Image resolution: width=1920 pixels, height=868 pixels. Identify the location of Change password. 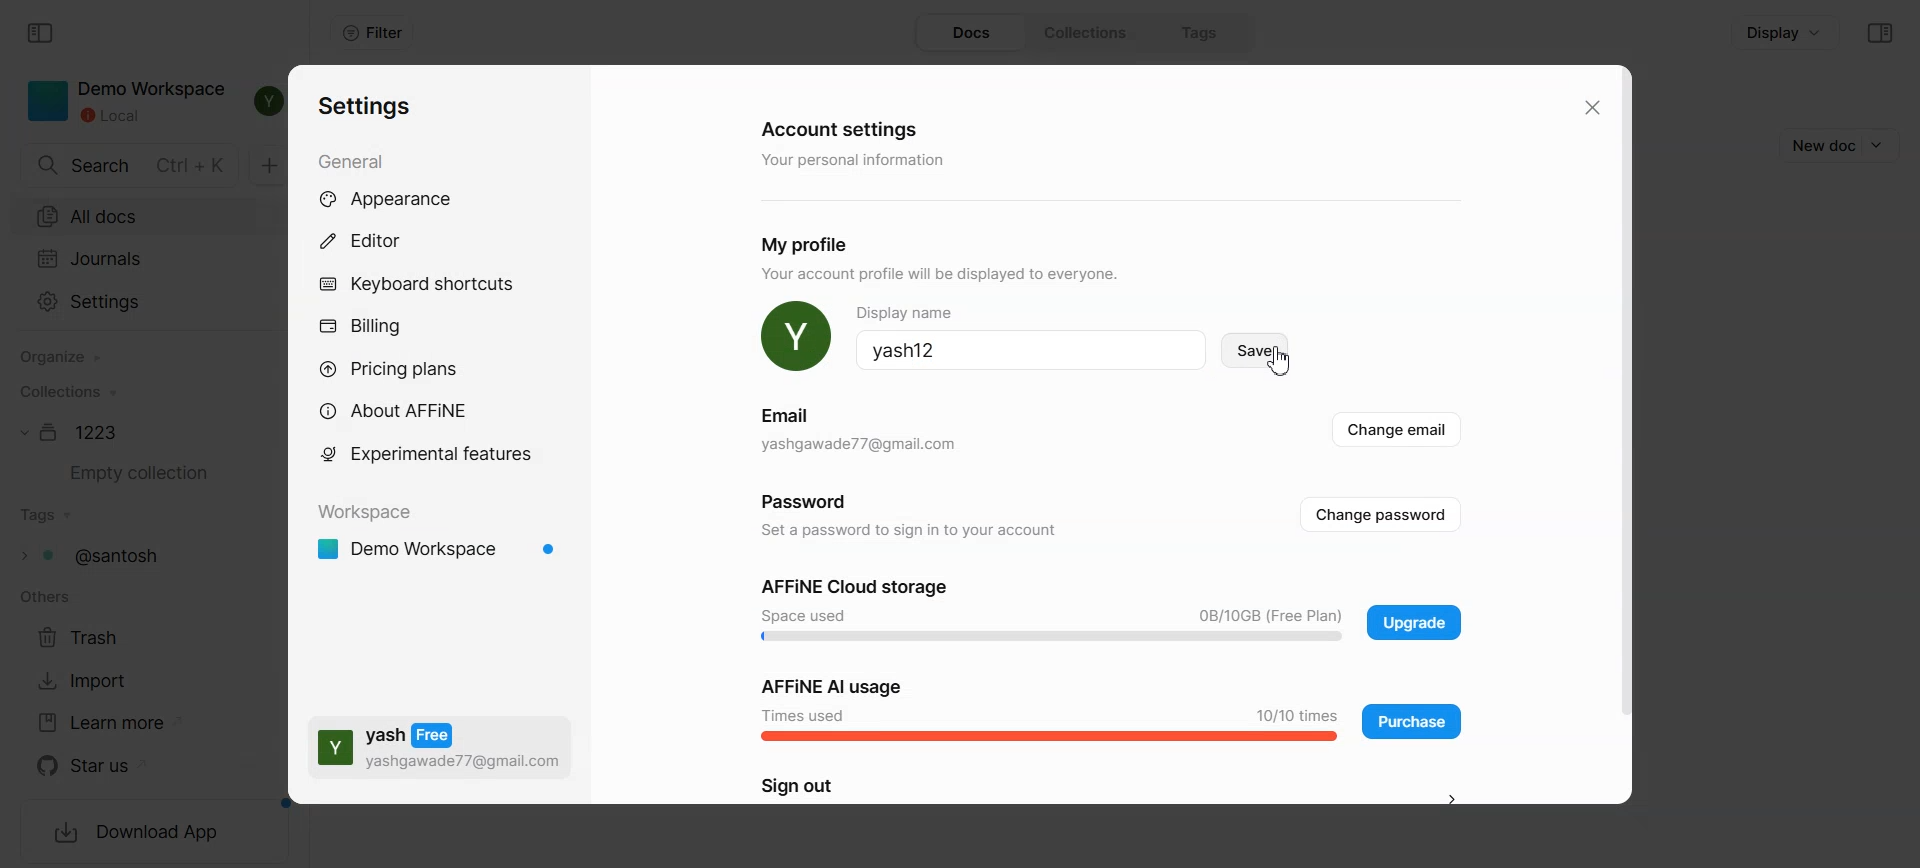
(1107, 514).